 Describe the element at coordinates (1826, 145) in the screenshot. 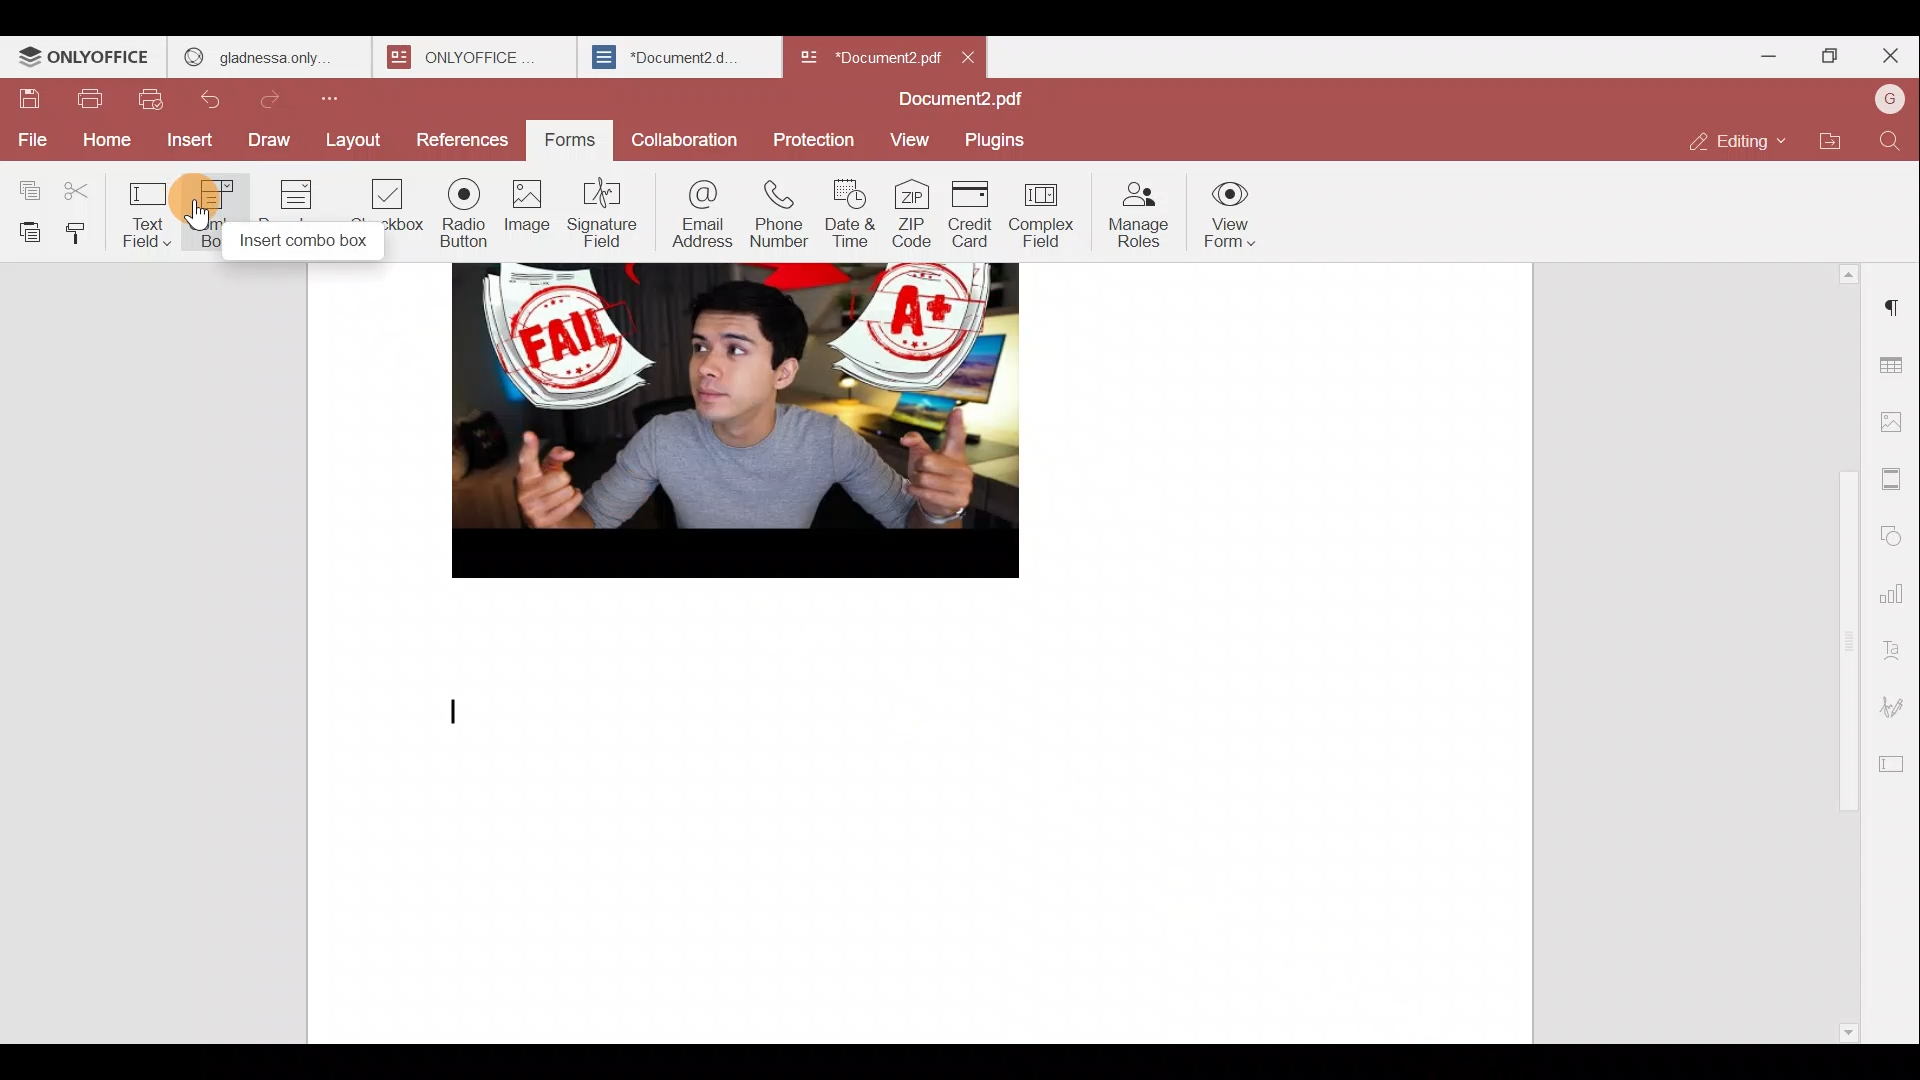

I see `Open file location` at that location.